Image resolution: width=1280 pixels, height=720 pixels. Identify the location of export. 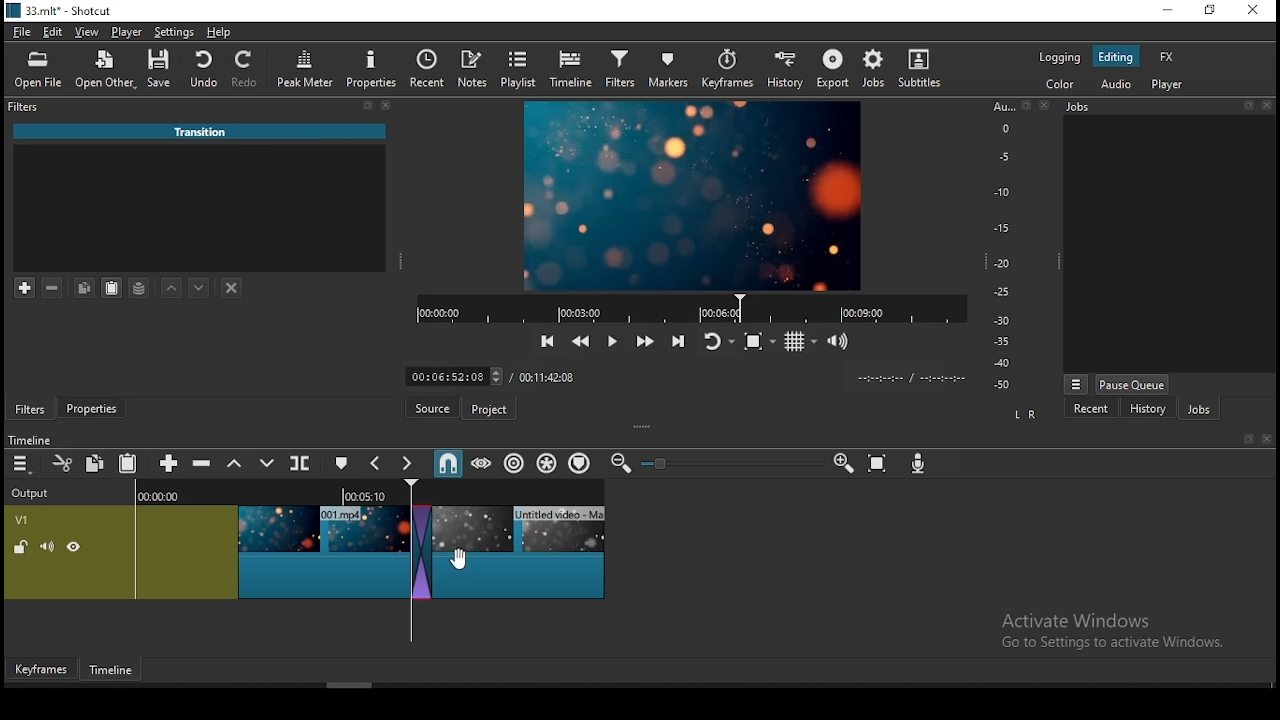
(831, 69).